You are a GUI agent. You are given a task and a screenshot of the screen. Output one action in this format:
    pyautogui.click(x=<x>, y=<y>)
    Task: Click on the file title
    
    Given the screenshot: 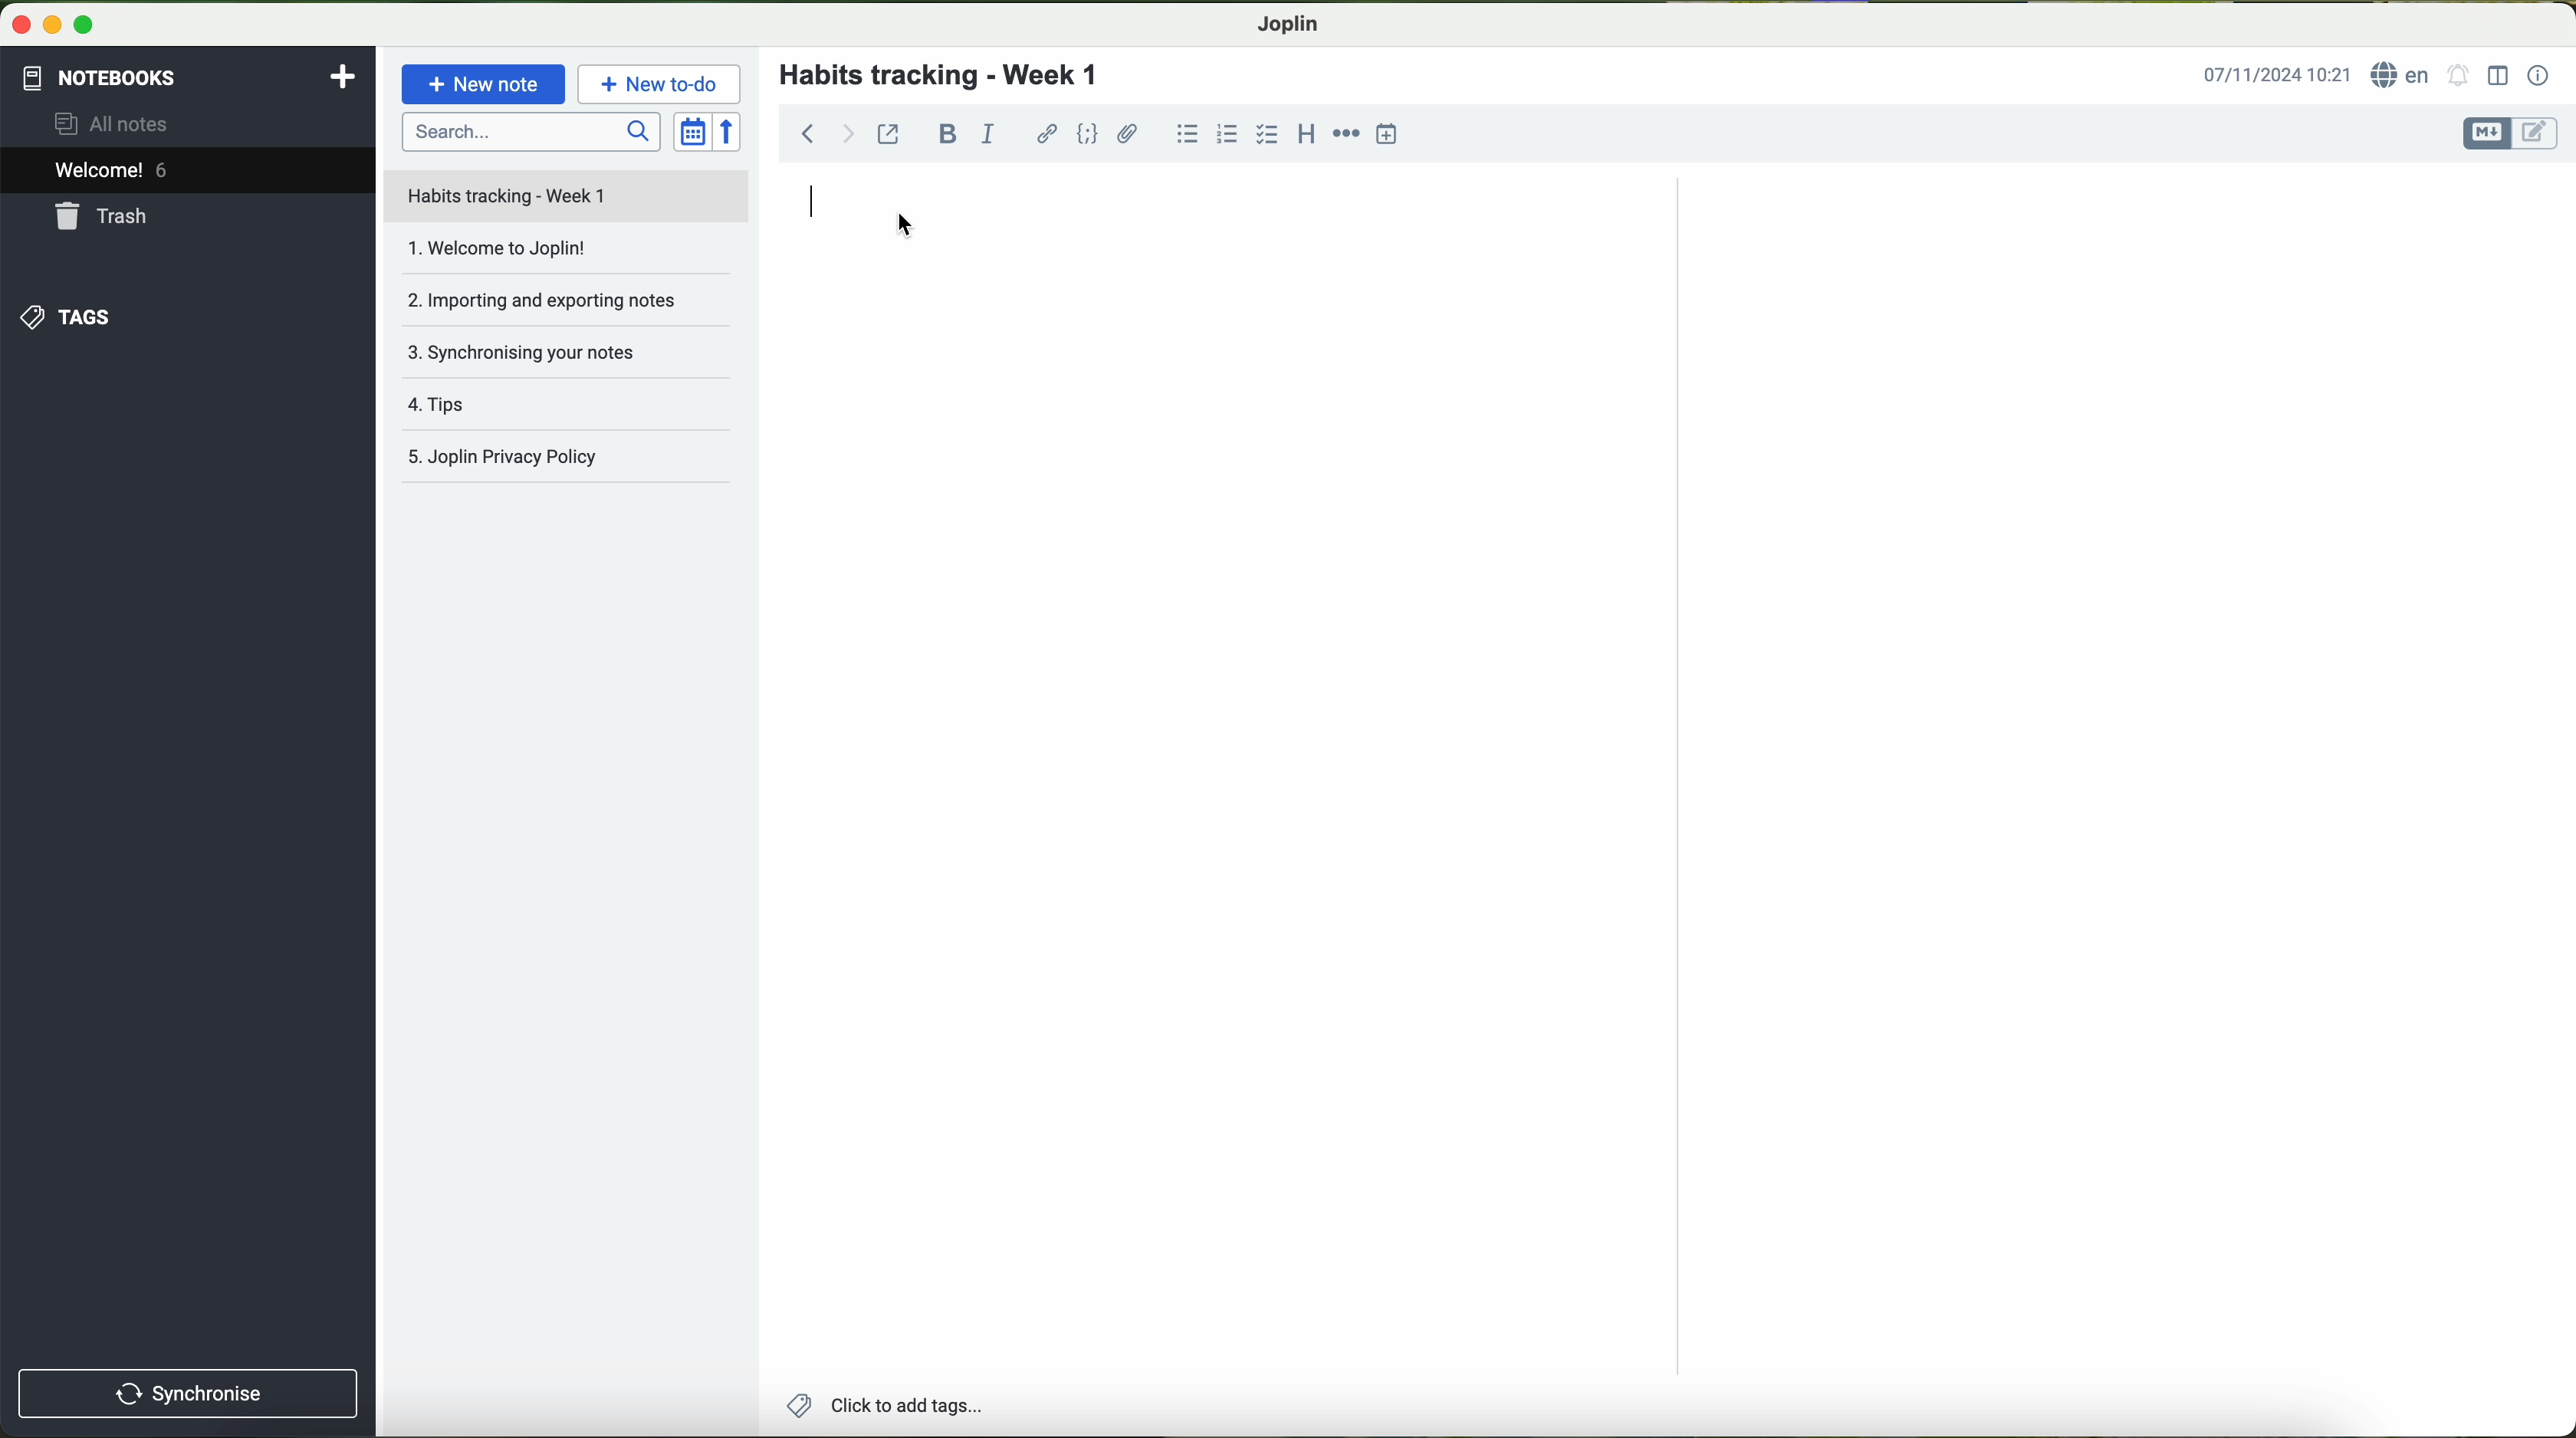 What is the action you would take?
    pyautogui.click(x=567, y=196)
    